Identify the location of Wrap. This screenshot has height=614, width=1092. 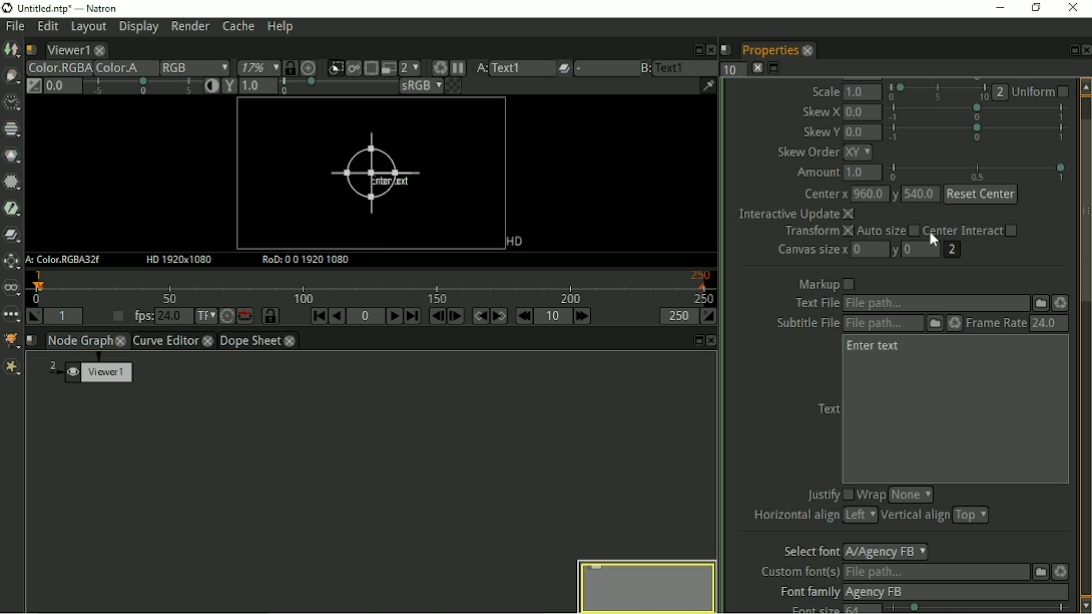
(872, 496).